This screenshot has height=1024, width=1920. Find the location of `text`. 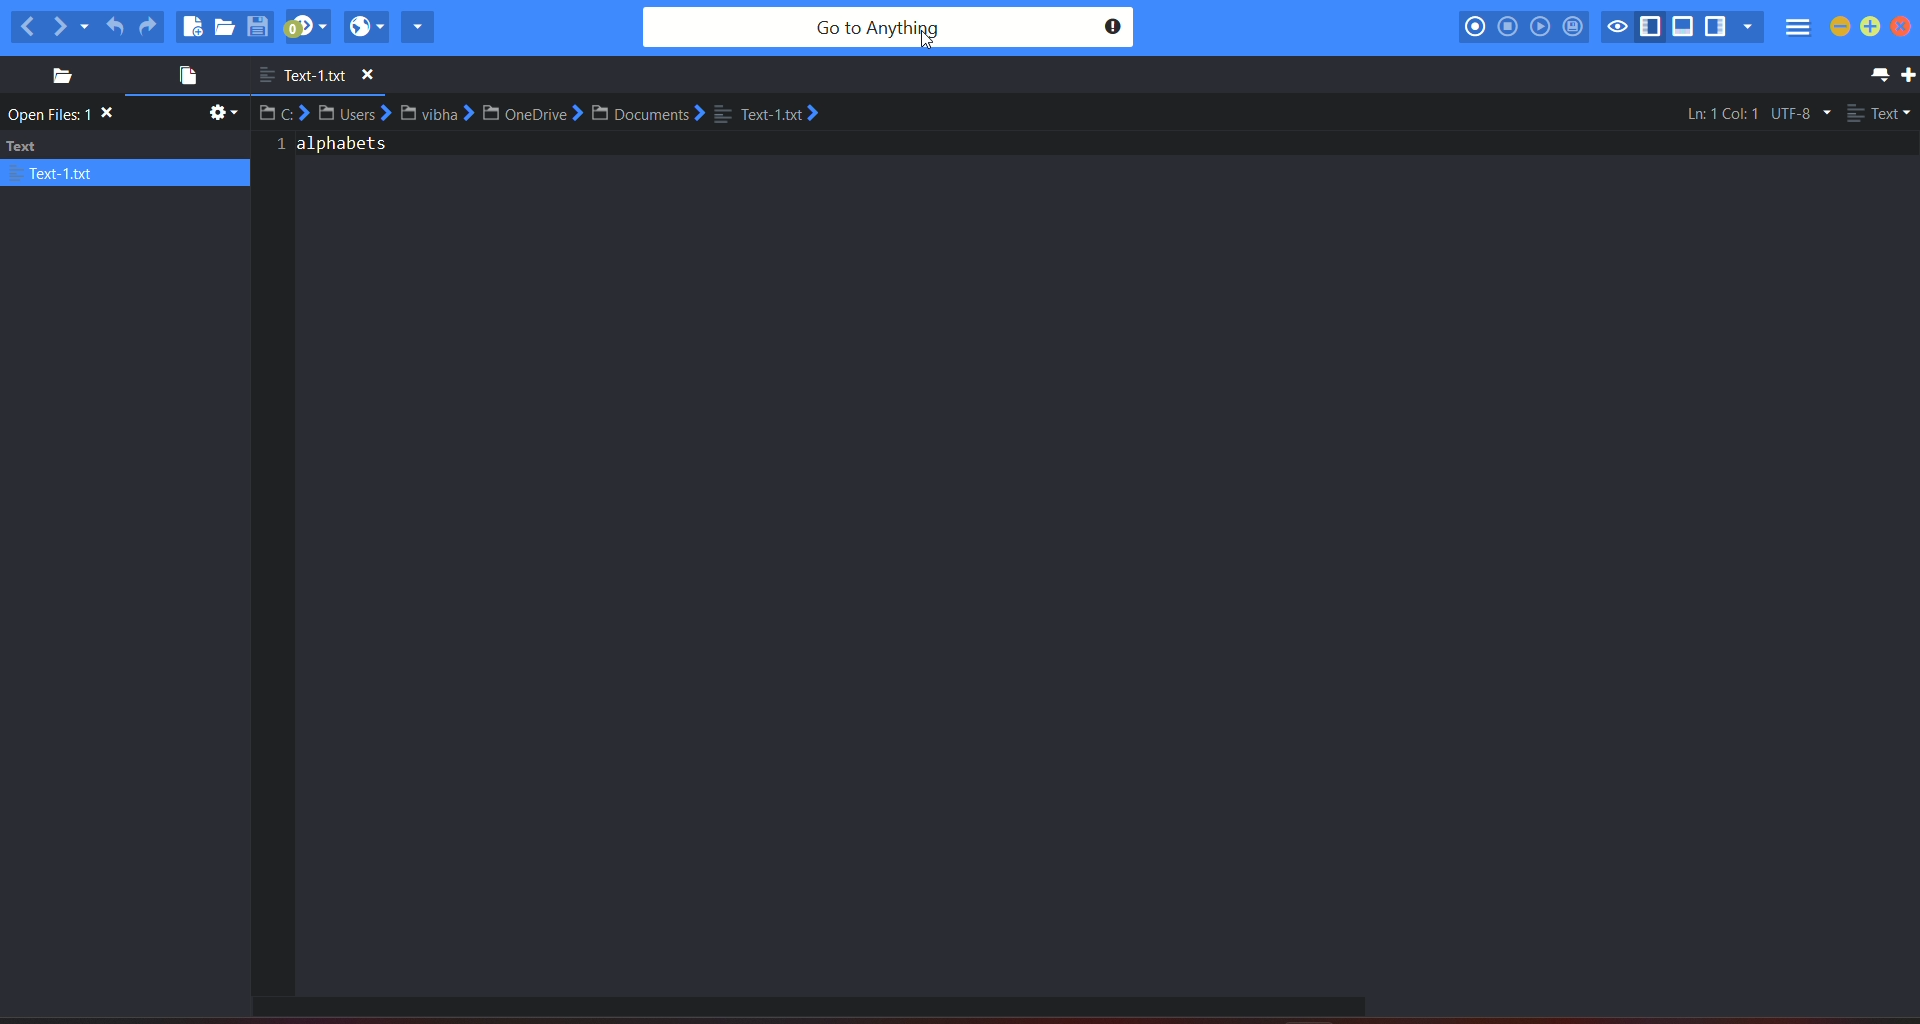

text is located at coordinates (66, 115).